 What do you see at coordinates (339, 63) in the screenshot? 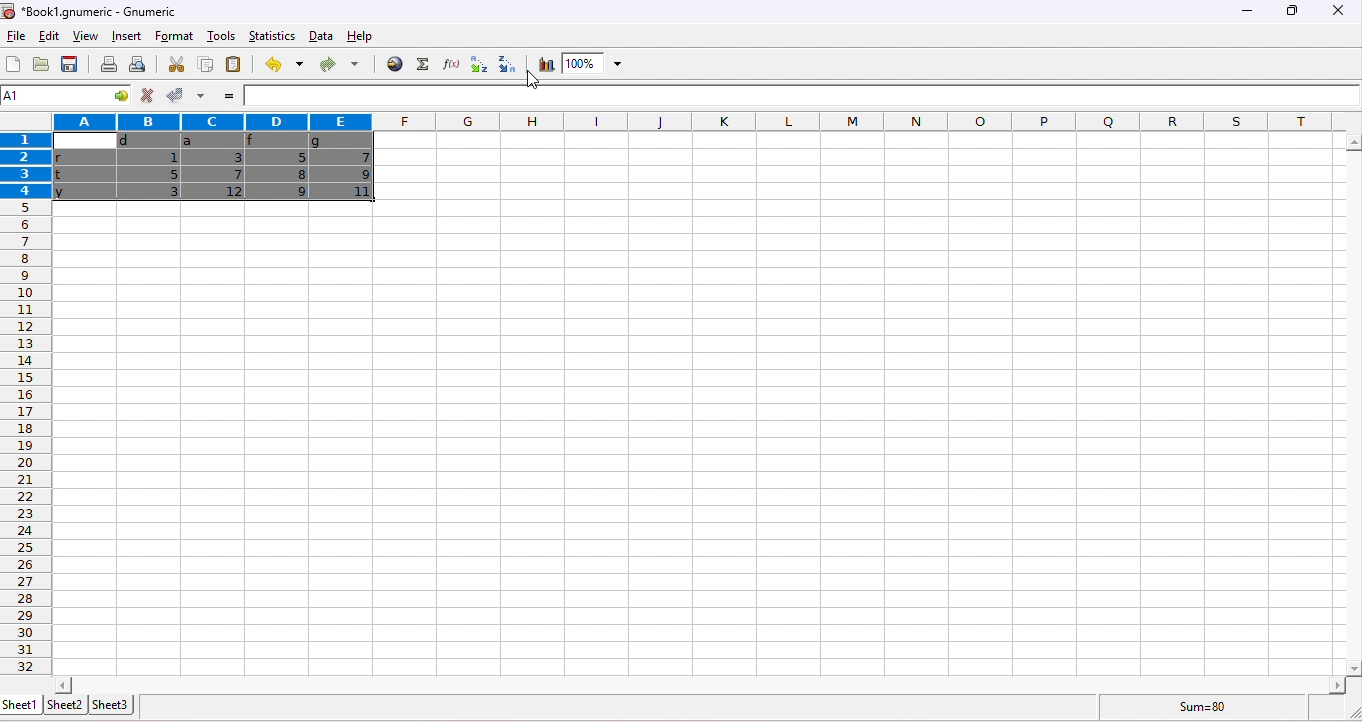
I see `redo` at bounding box center [339, 63].